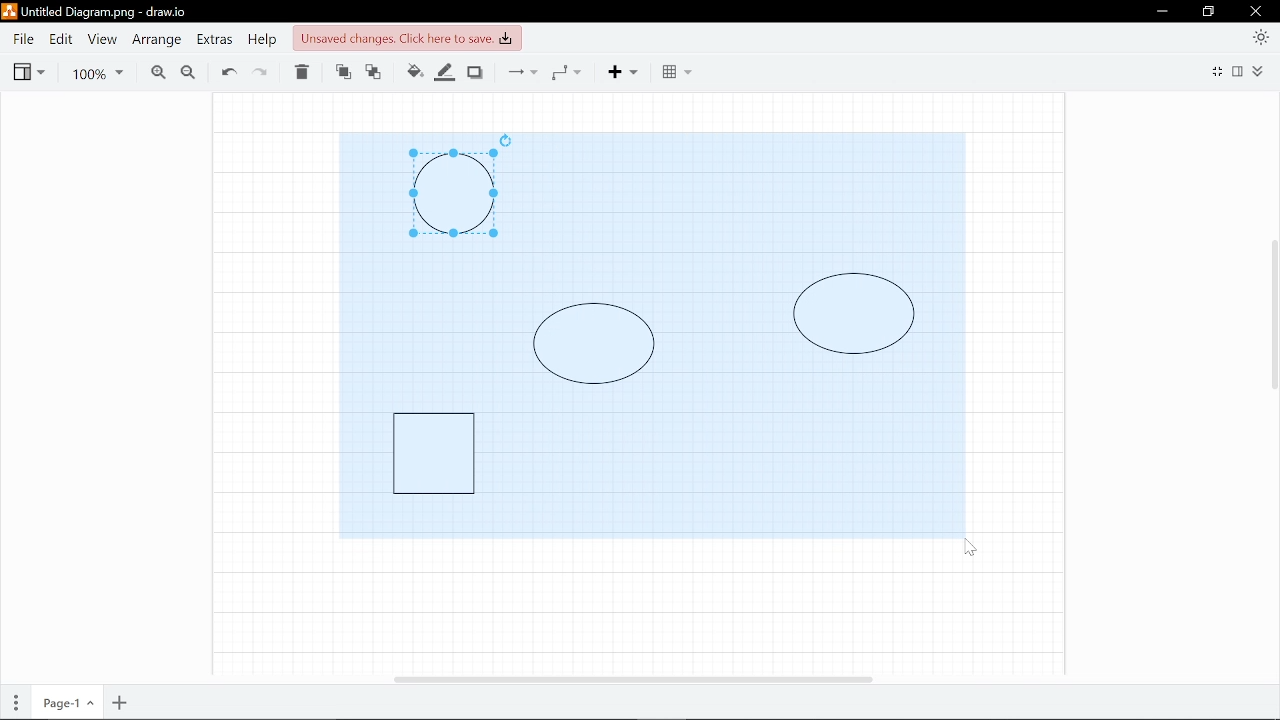  What do you see at coordinates (100, 71) in the screenshot?
I see `Current zoom` at bounding box center [100, 71].